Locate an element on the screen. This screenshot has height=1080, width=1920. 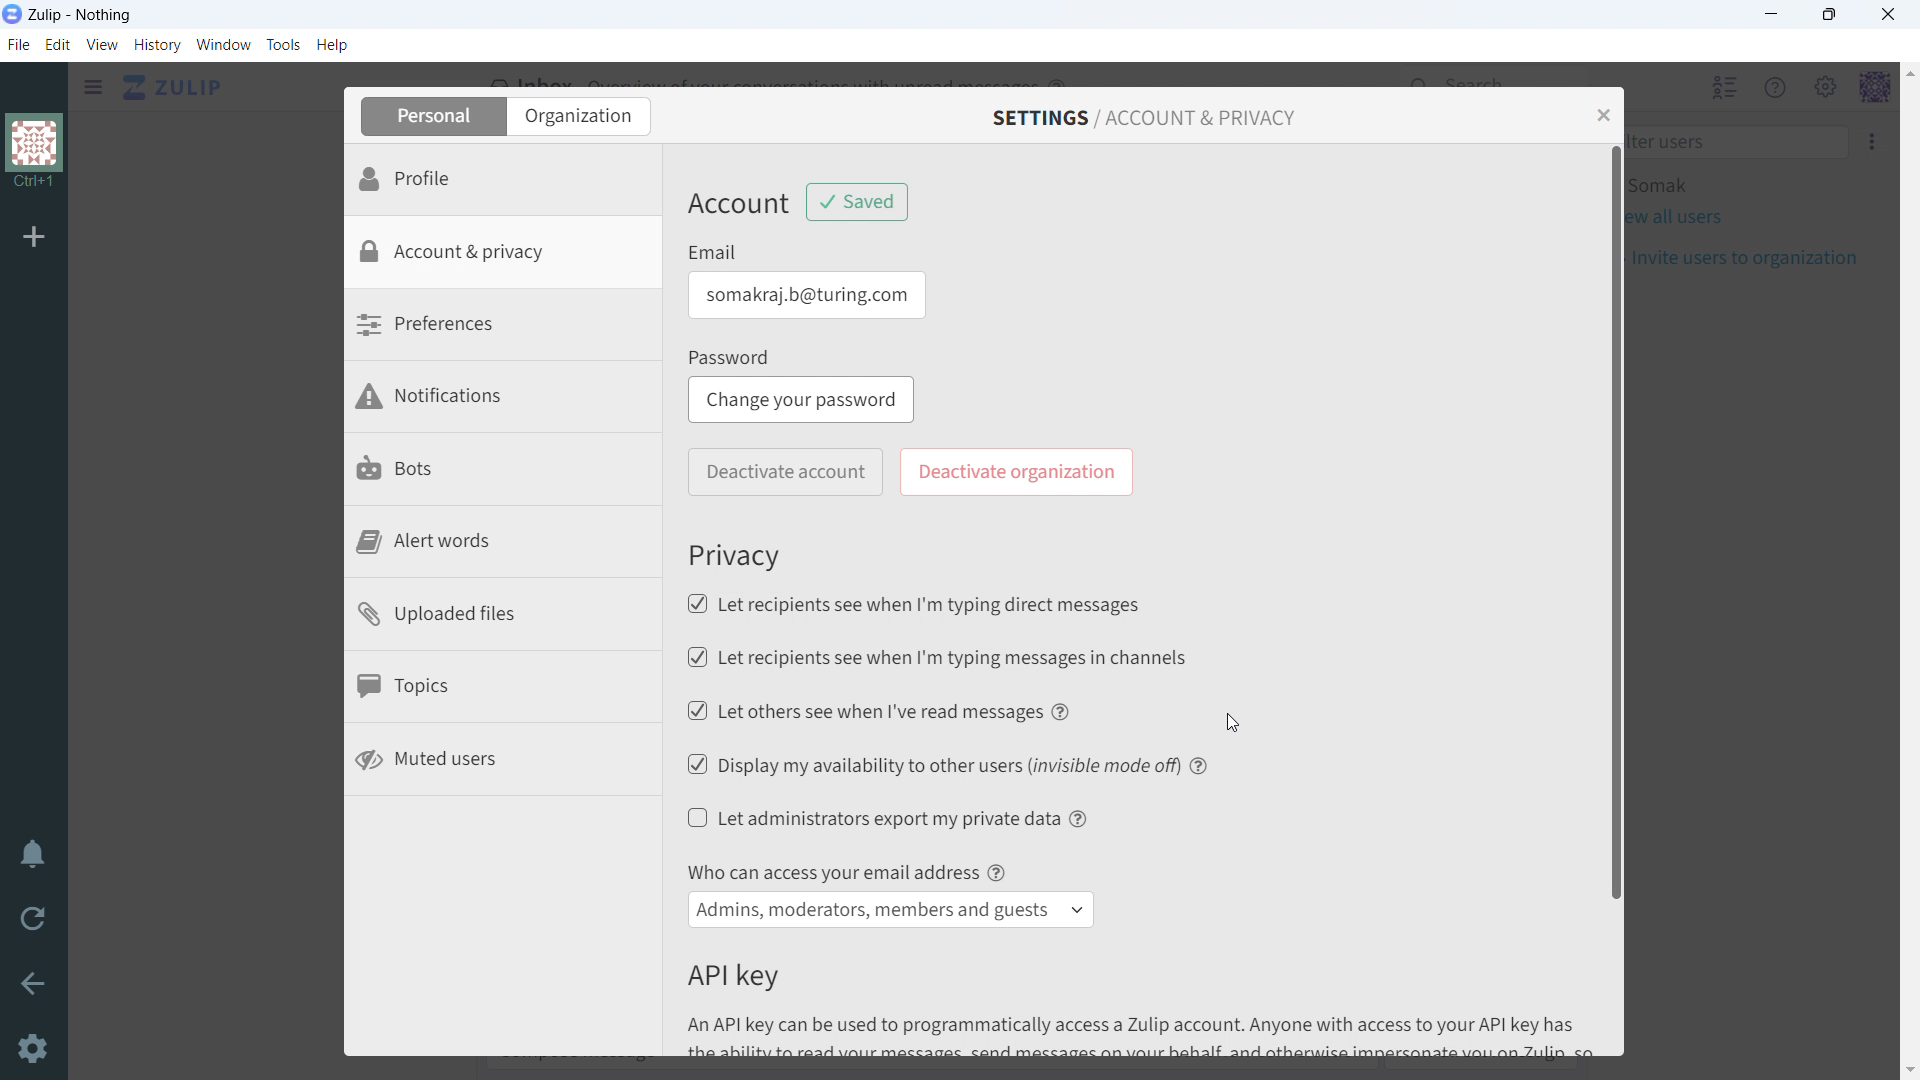
click to go home view (inbox) is located at coordinates (174, 86).